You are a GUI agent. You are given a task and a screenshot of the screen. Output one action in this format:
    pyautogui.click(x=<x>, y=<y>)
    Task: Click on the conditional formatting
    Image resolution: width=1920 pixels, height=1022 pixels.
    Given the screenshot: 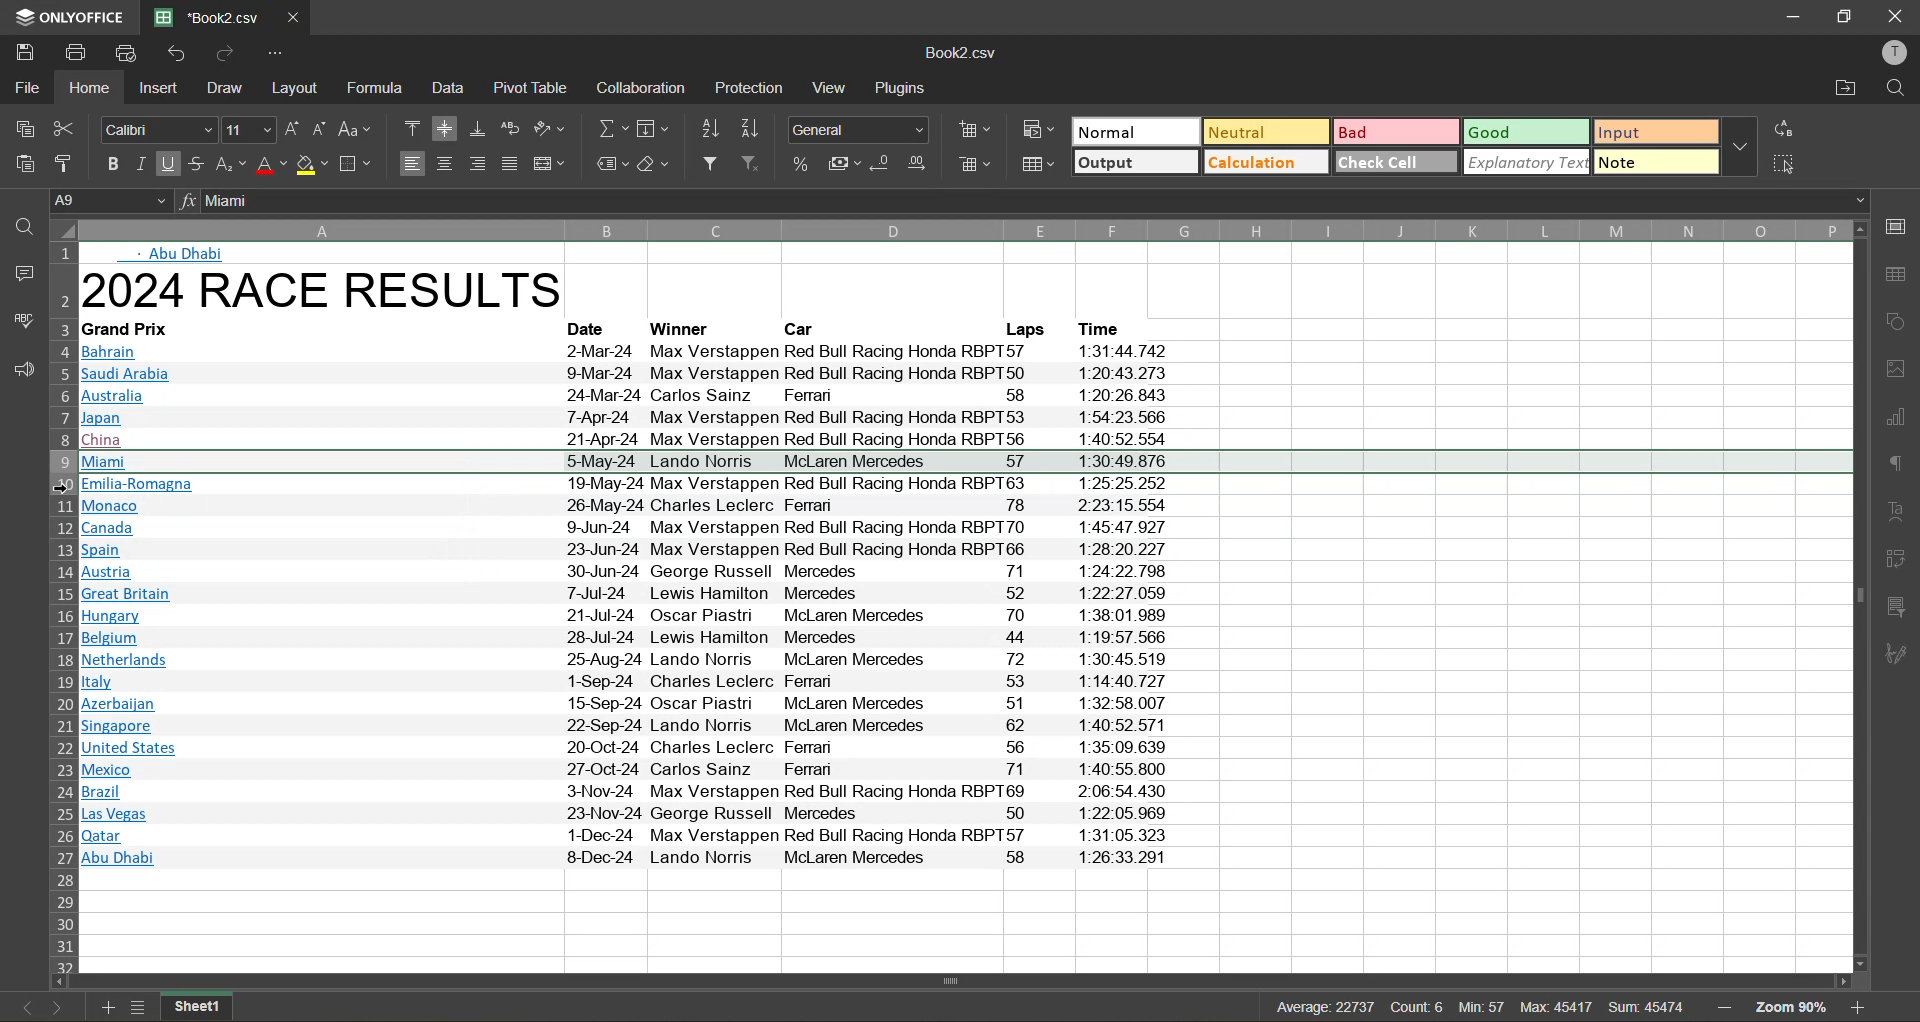 What is the action you would take?
    pyautogui.click(x=1038, y=131)
    